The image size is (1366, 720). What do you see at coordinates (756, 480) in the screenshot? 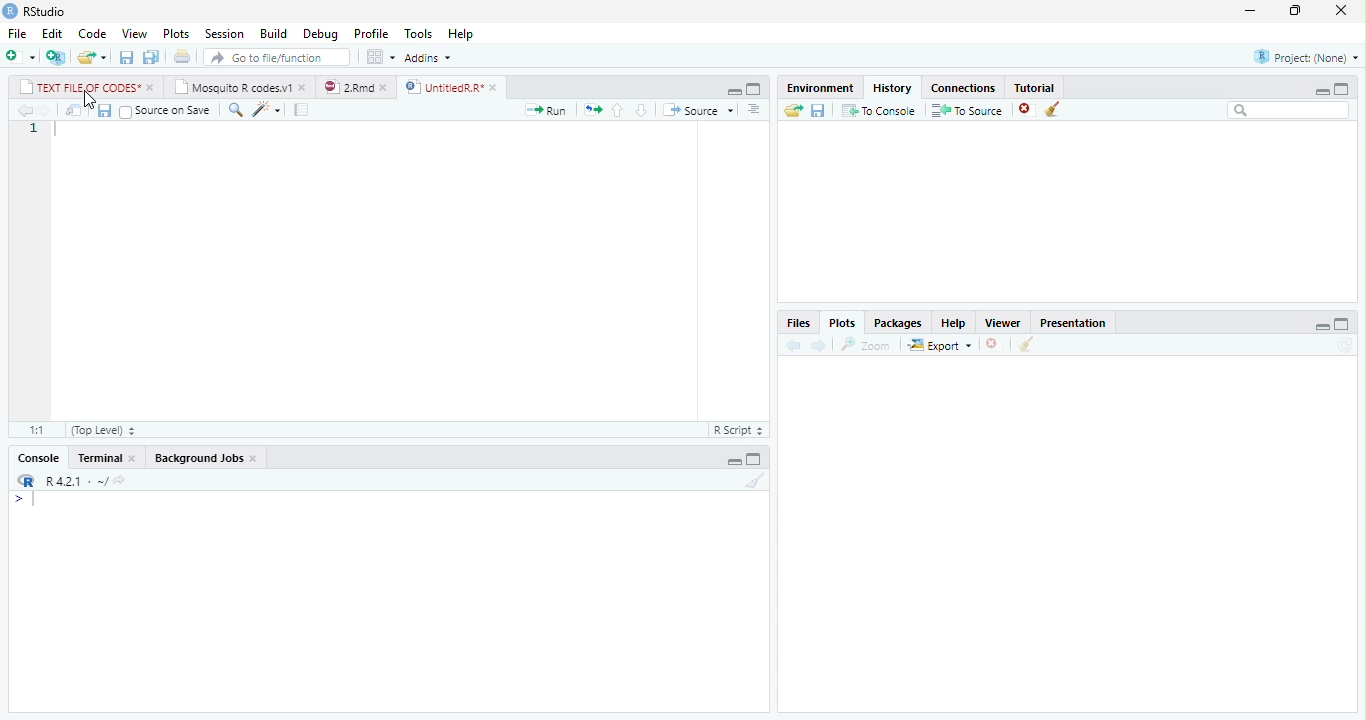
I see `clear` at bounding box center [756, 480].